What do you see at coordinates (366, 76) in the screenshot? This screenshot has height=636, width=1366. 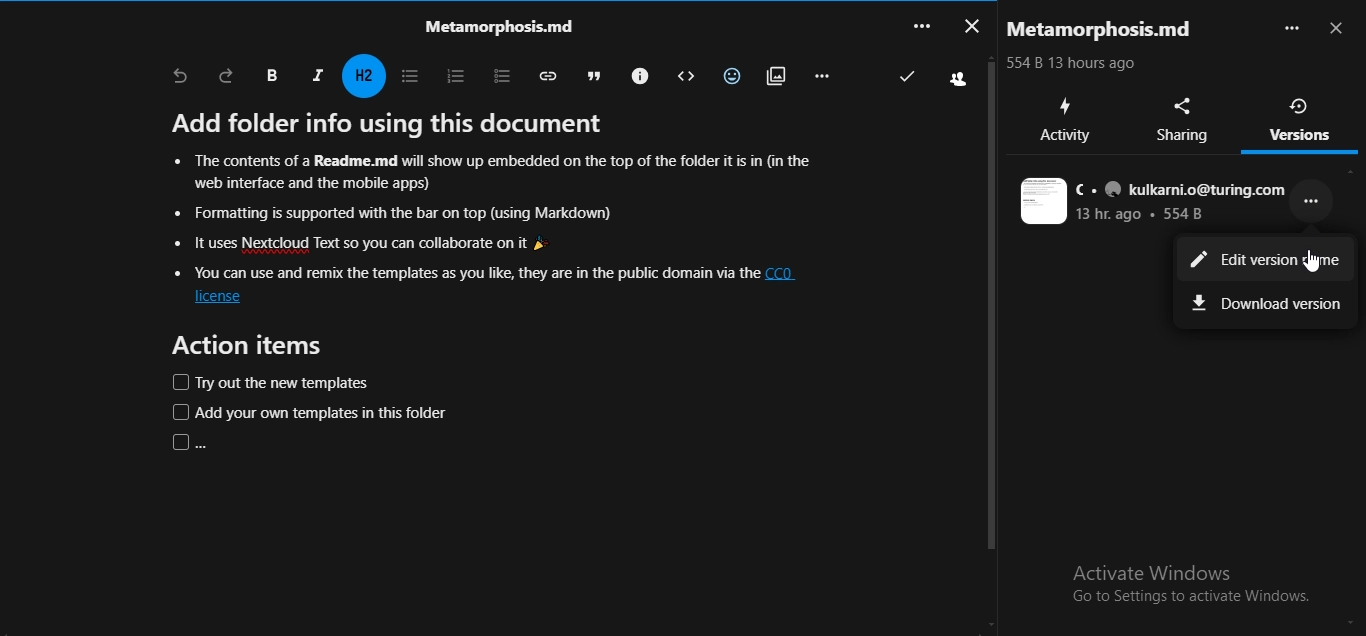 I see `headings` at bounding box center [366, 76].